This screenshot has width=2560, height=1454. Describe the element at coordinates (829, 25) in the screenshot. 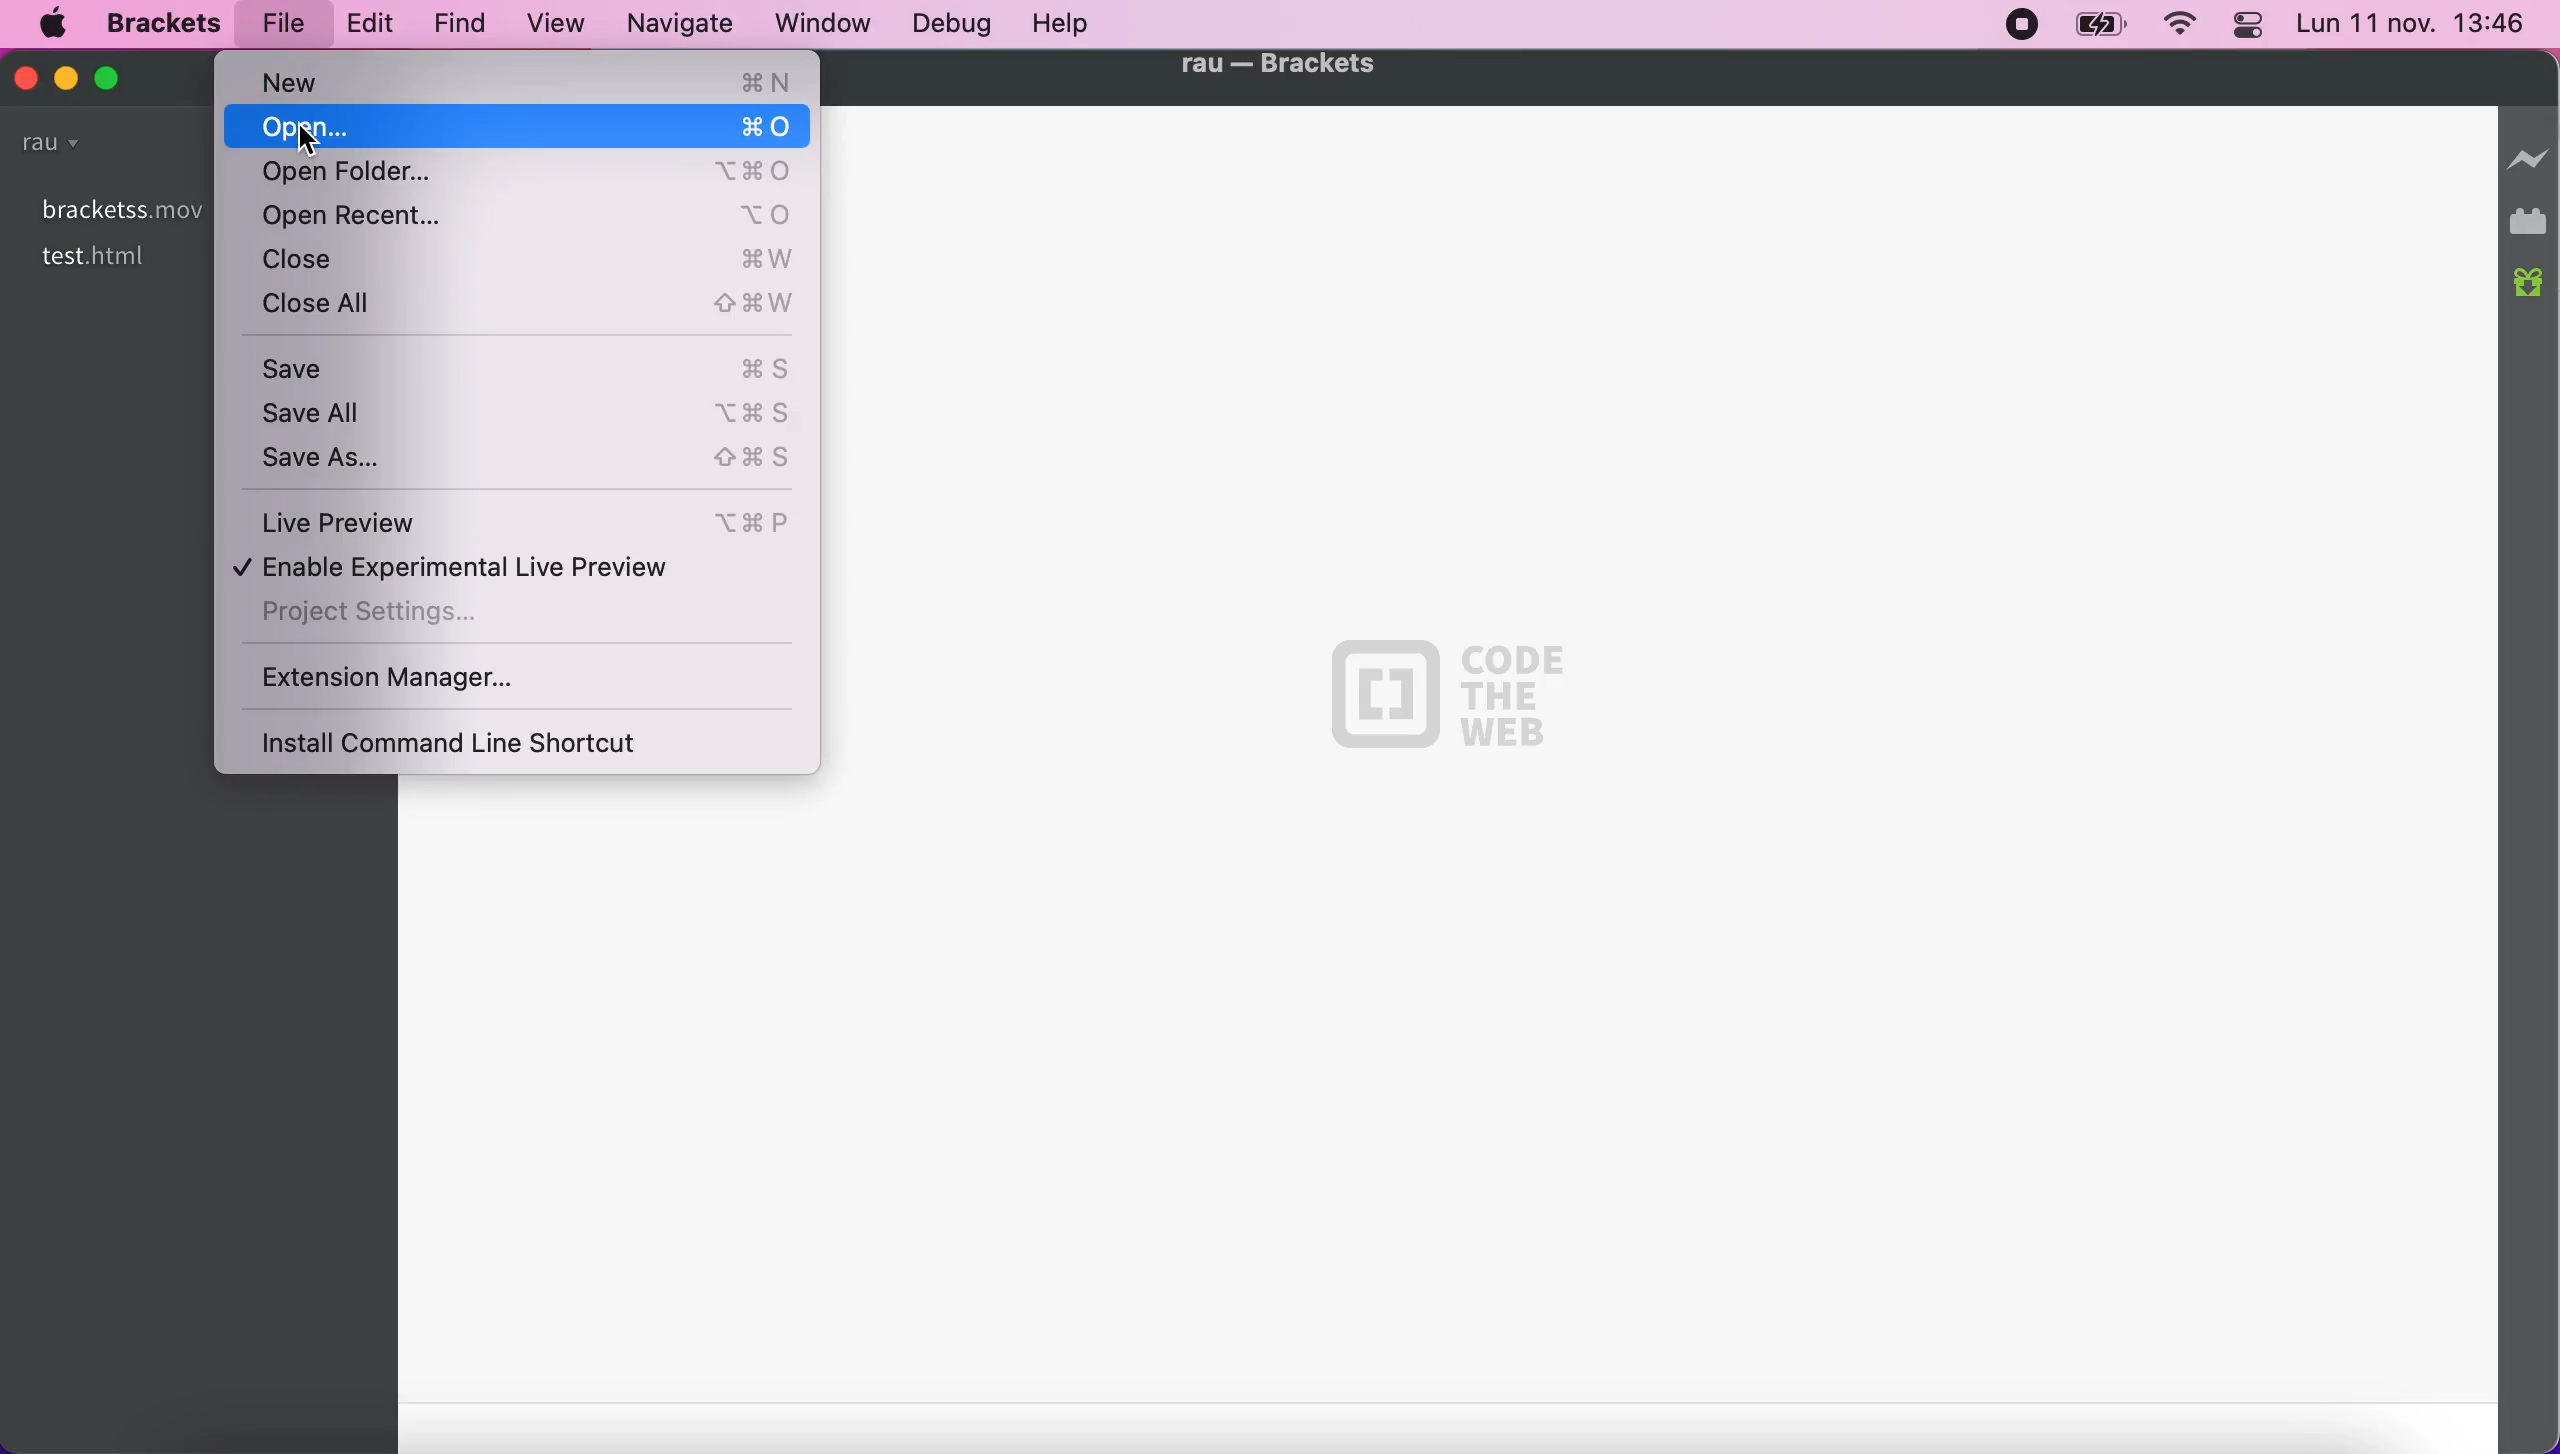

I see `window` at that location.